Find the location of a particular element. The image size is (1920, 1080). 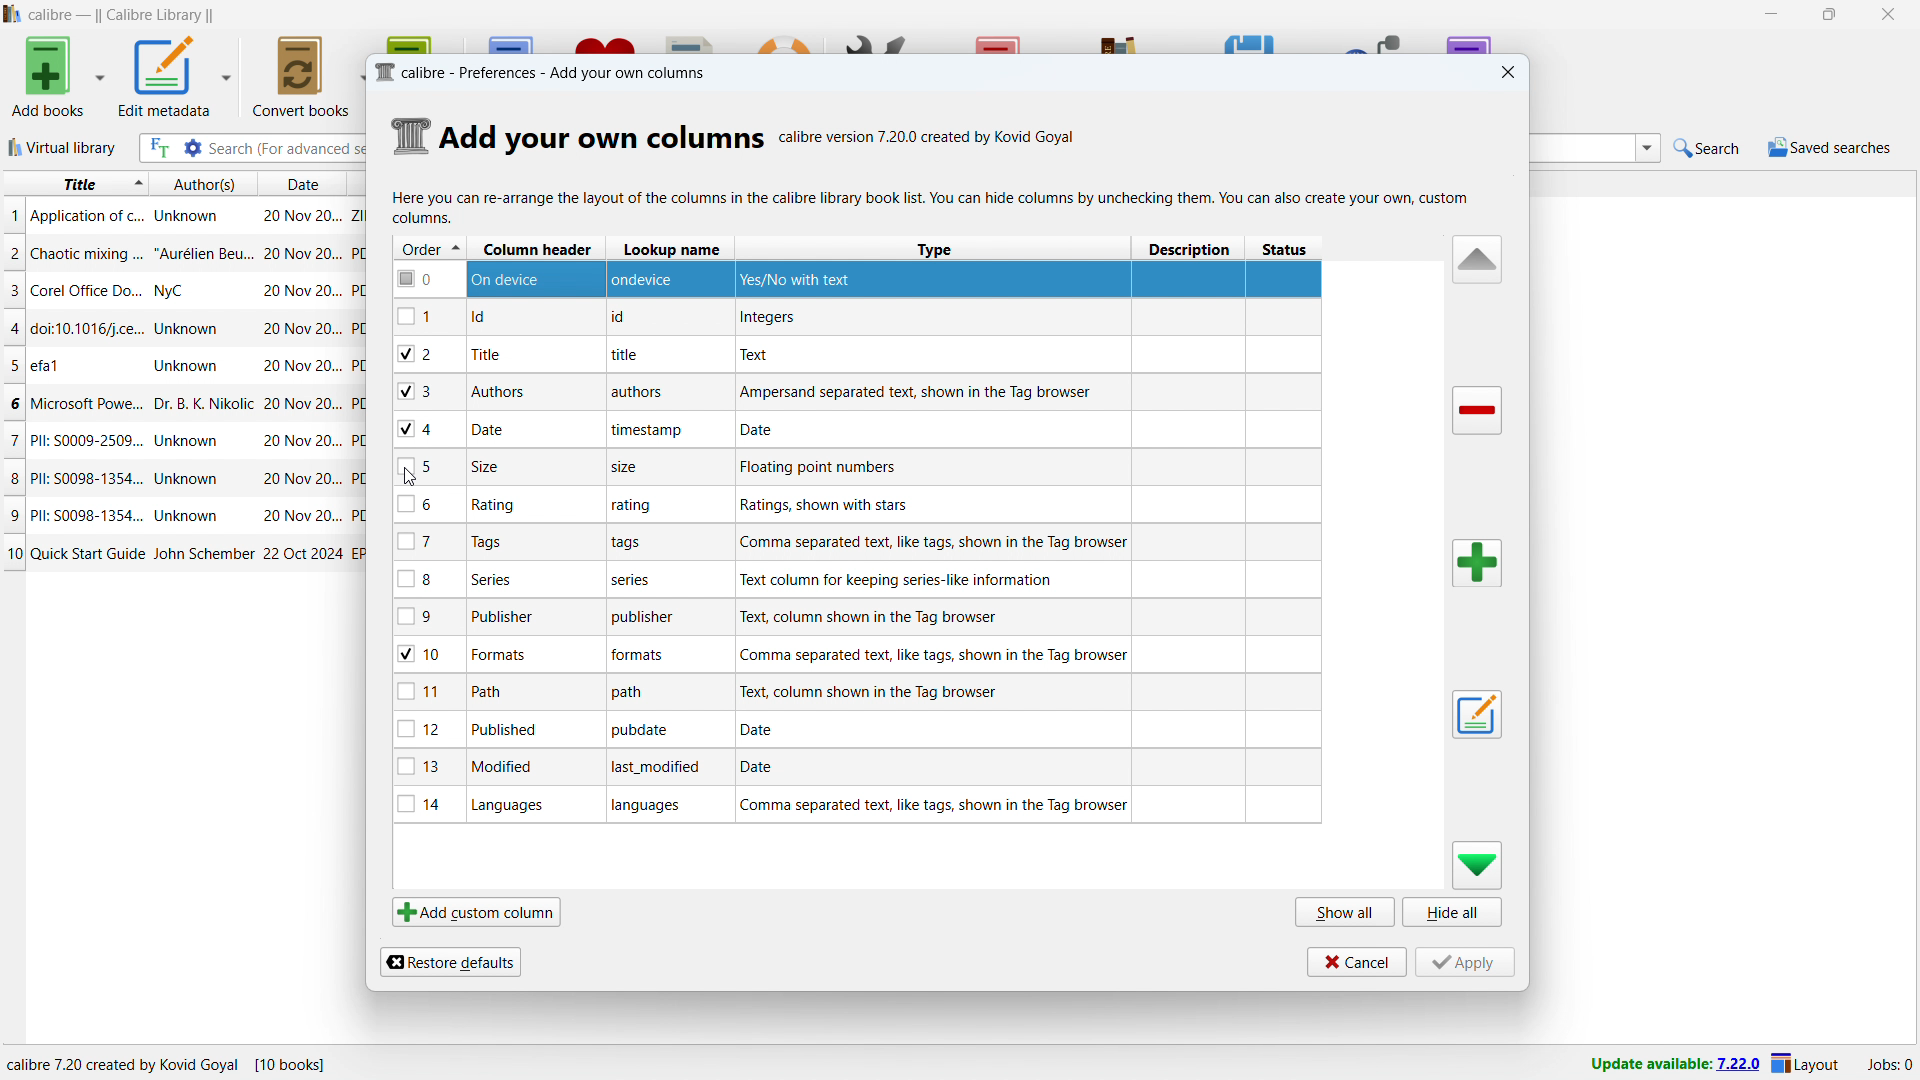

authors is located at coordinates (204, 183).